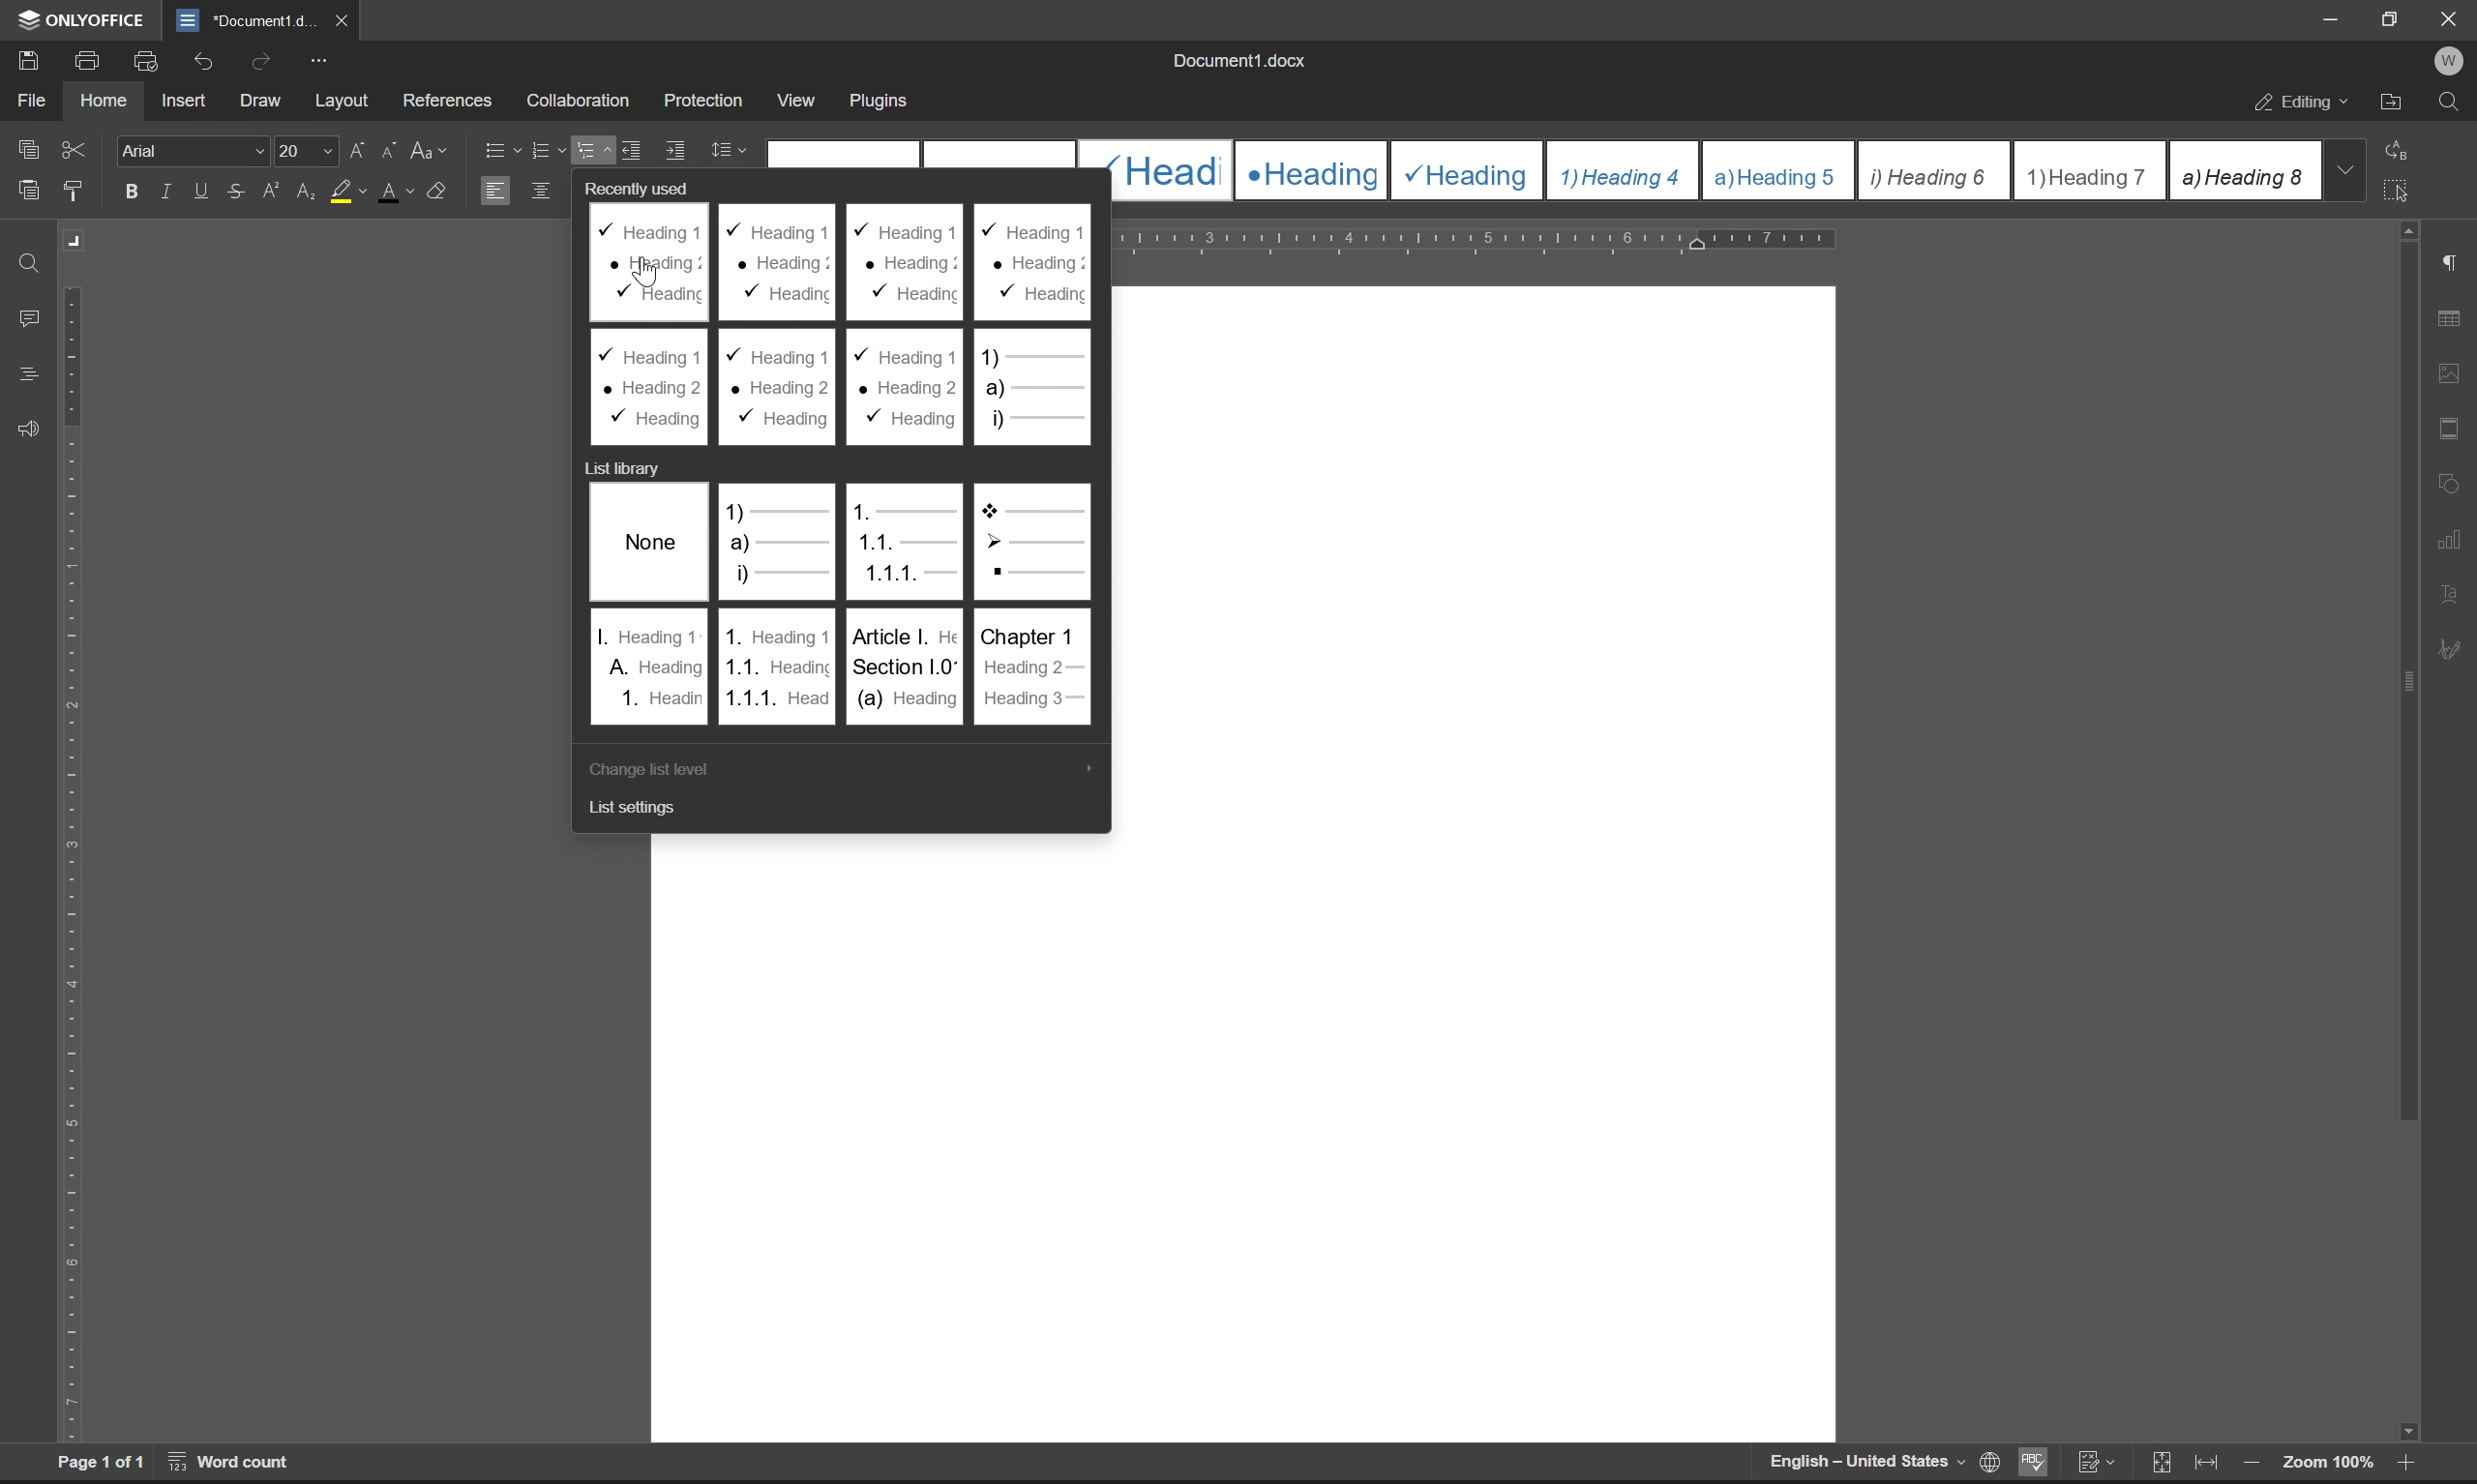  I want to click on spell checking, so click(2031, 1461).